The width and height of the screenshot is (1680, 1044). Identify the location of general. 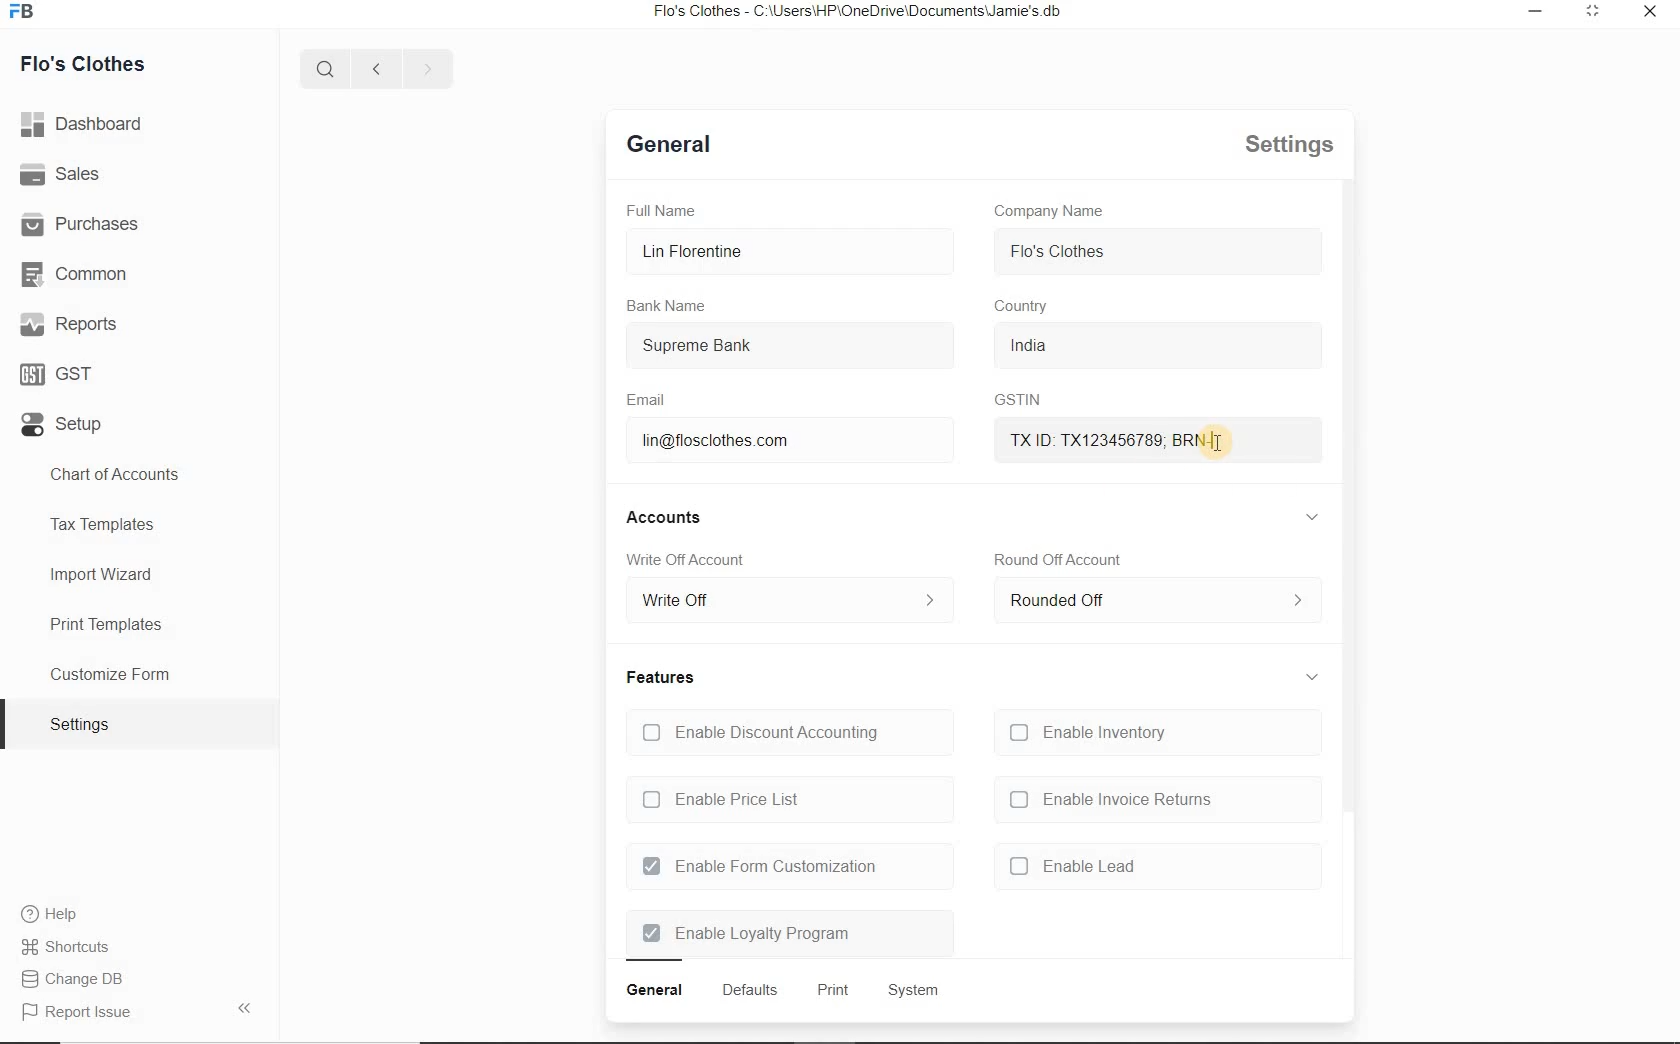
(671, 148).